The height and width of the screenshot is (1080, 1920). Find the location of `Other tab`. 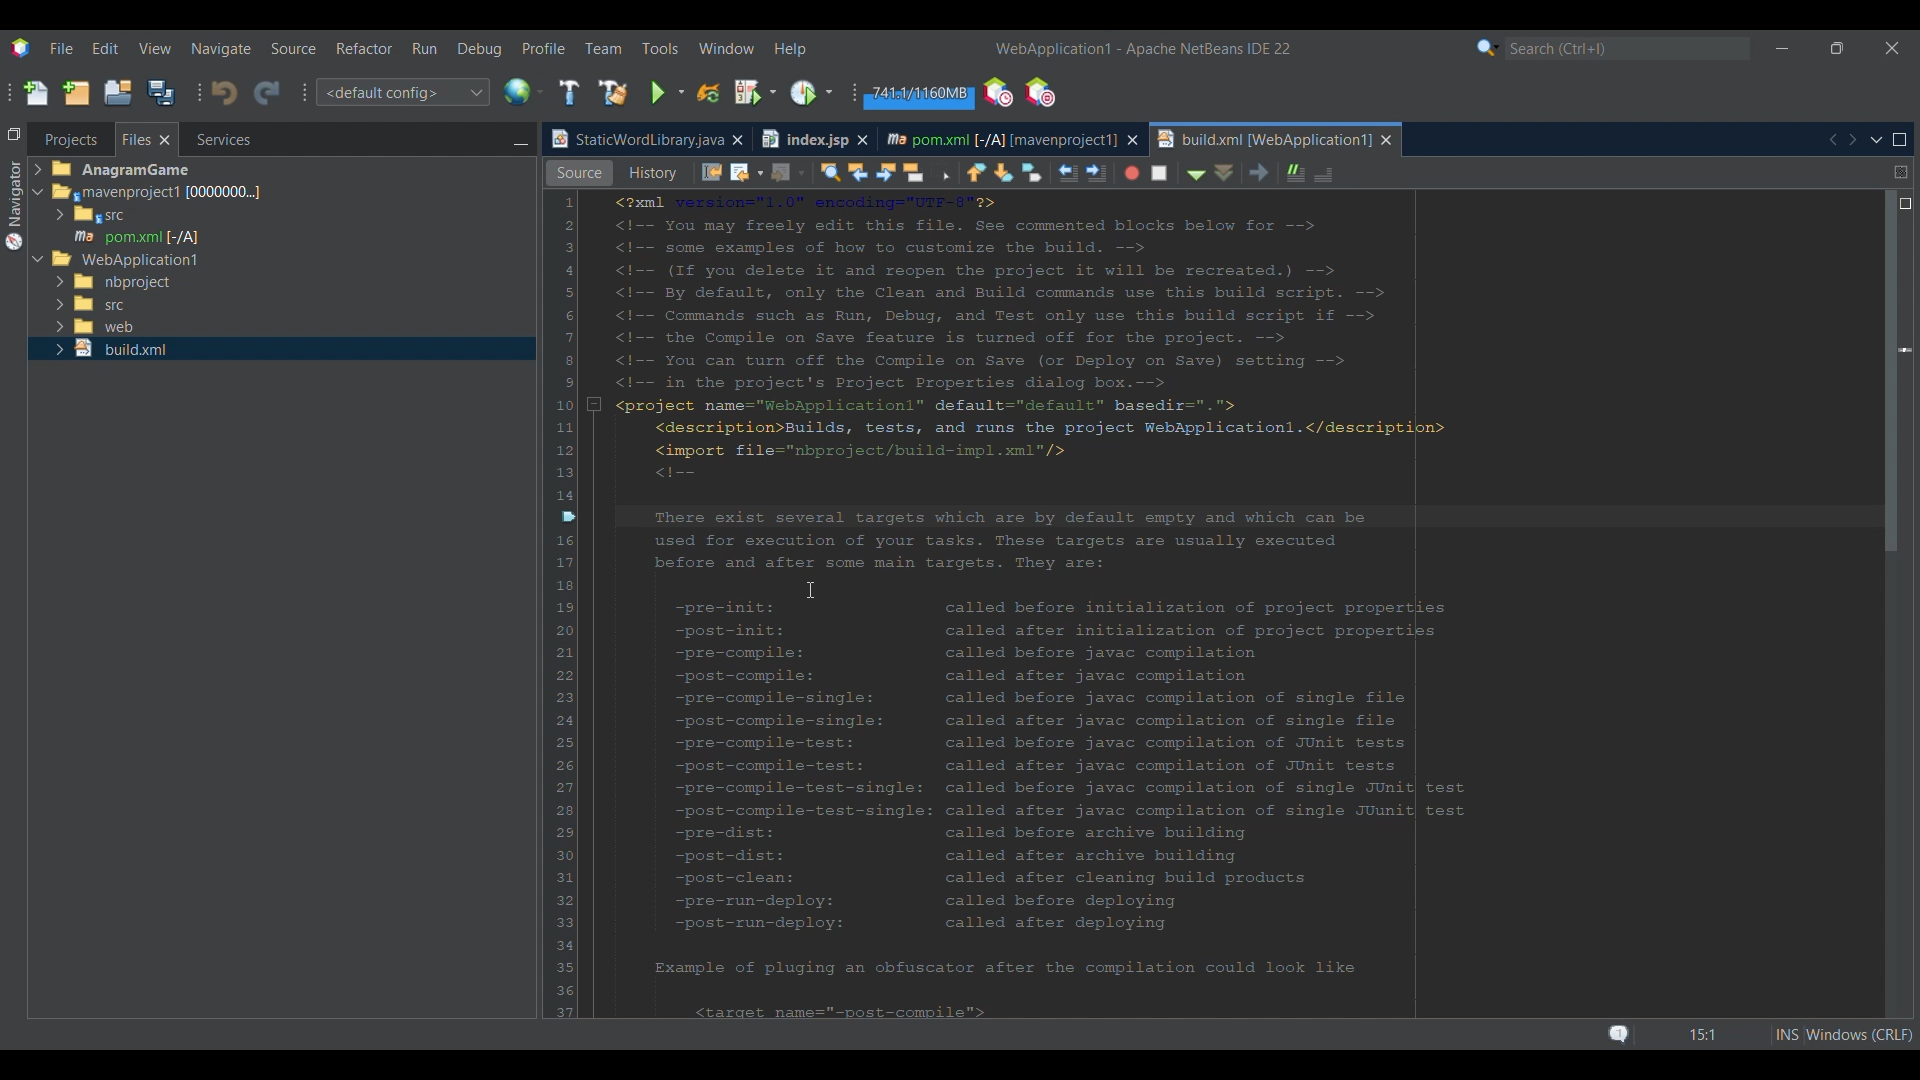

Other tab is located at coordinates (813, 139).